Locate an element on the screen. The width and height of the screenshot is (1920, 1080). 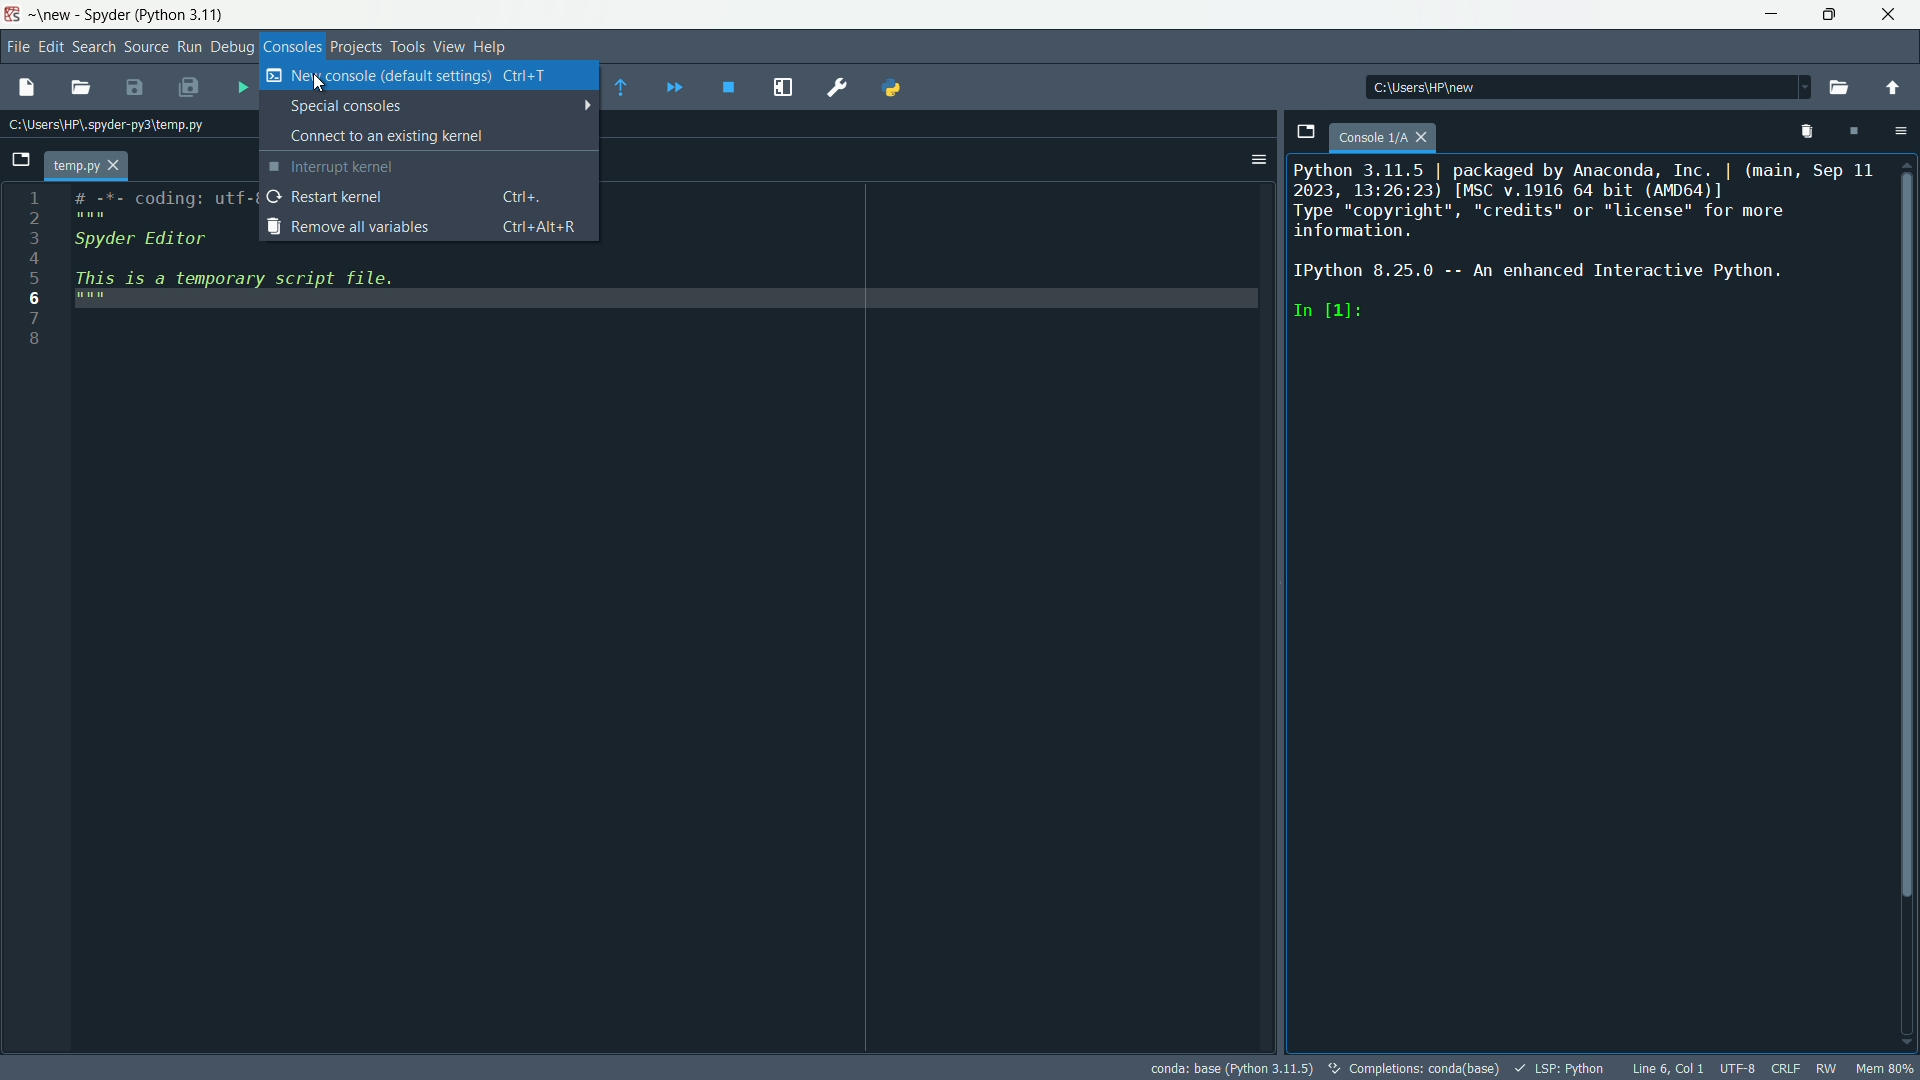
file menu is located at coordinates (17, 46).